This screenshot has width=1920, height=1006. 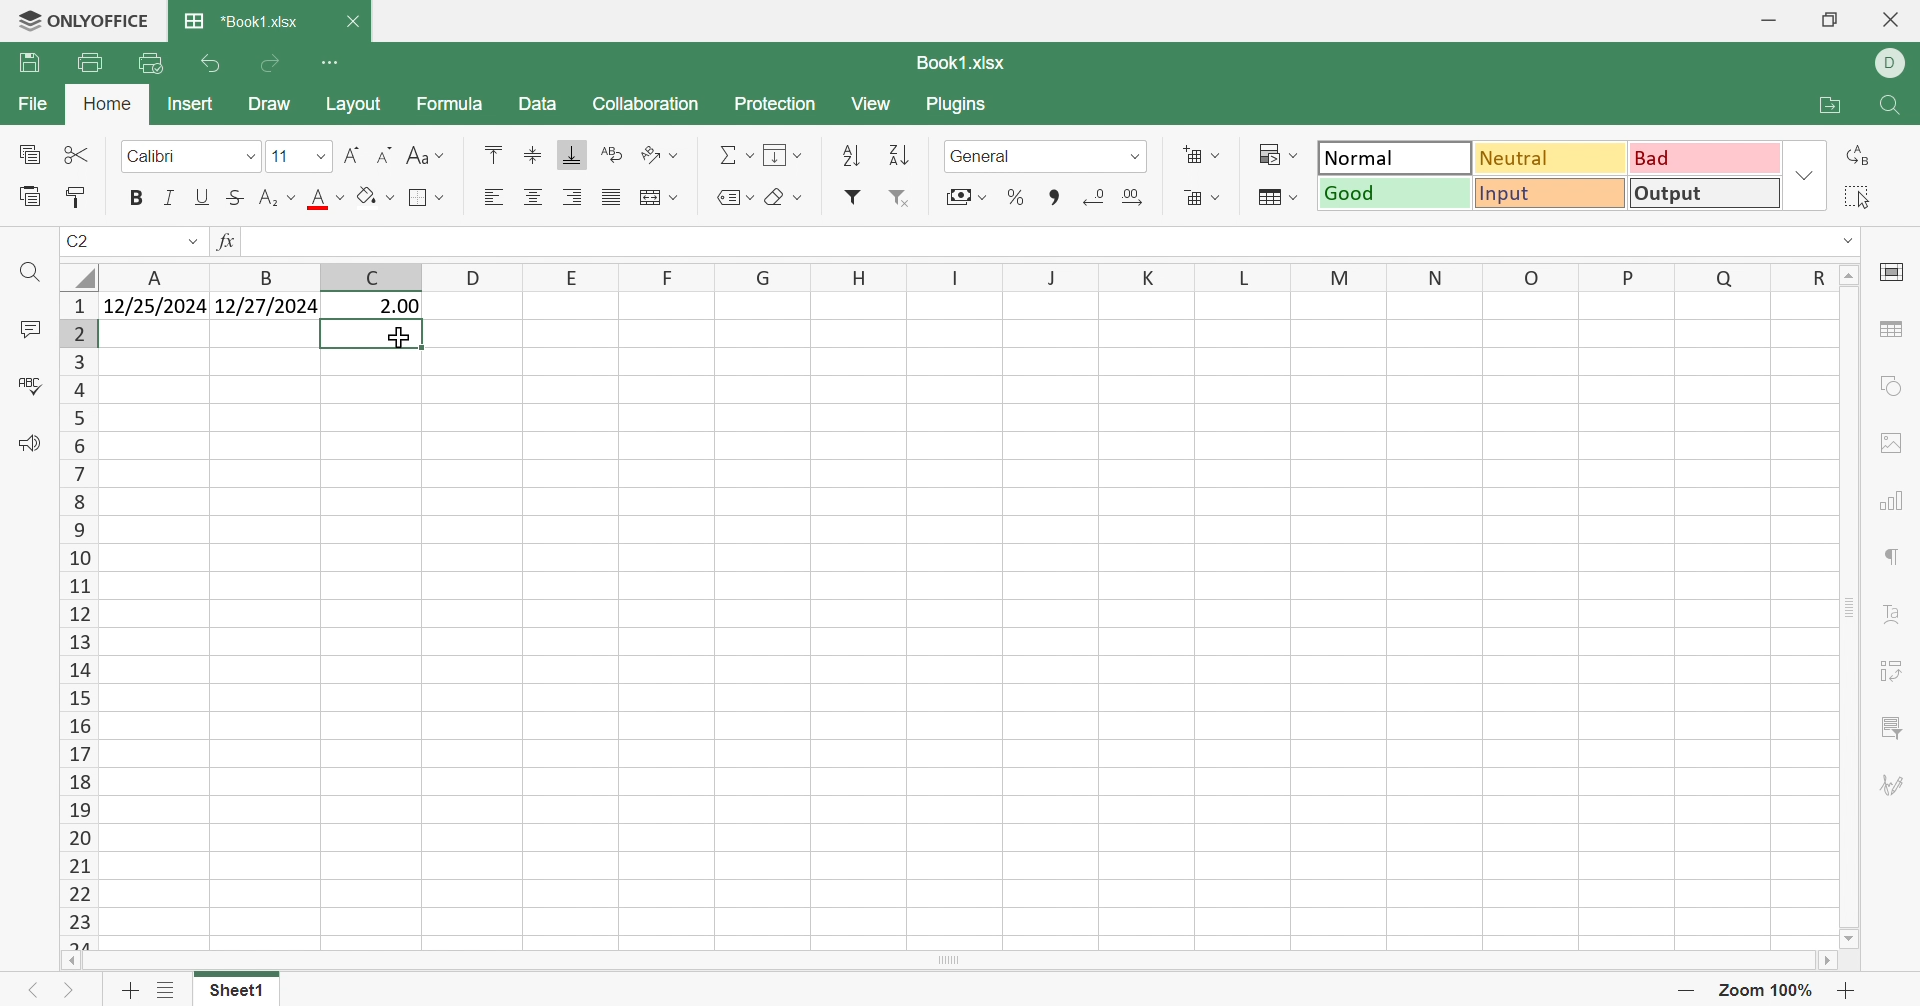 What do you see at coordinates (850, 155) in the screenshot?
I see `Ascending order` at bounding box center [850, 155].